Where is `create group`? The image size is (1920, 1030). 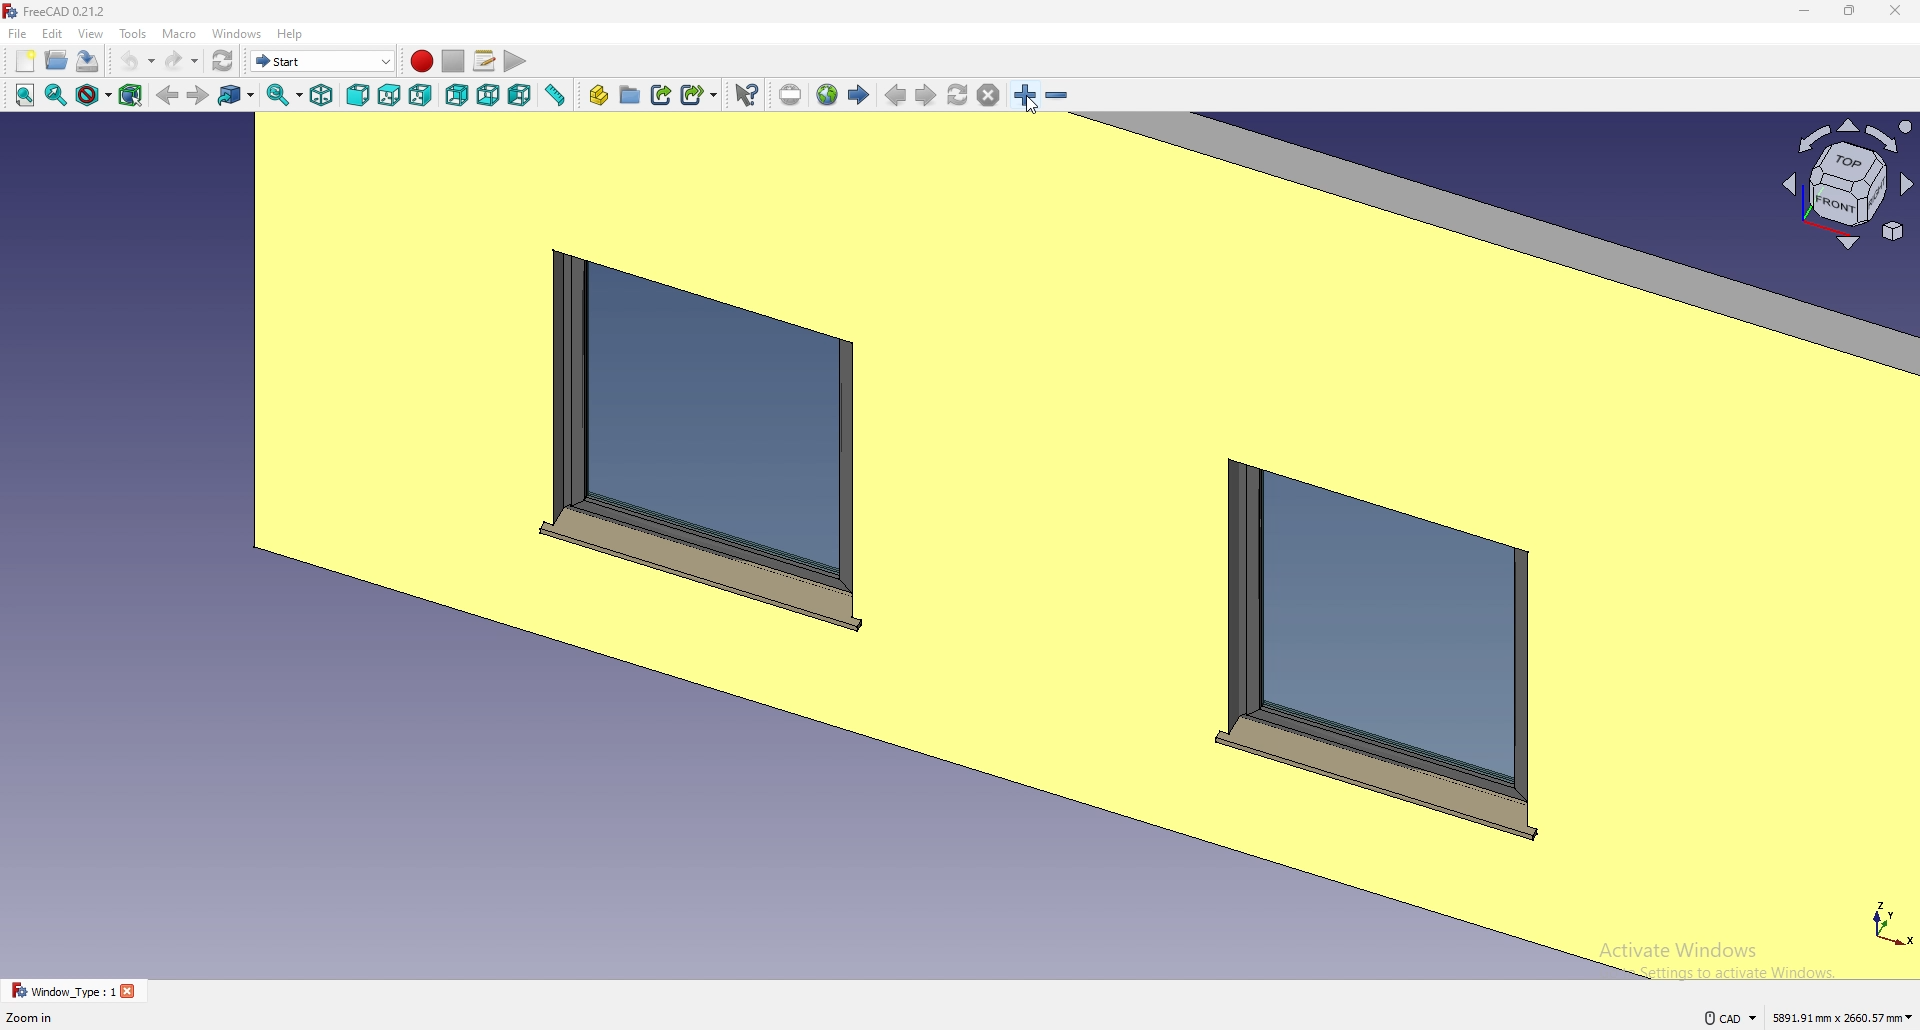 create group is located at coordinates (631, 94).